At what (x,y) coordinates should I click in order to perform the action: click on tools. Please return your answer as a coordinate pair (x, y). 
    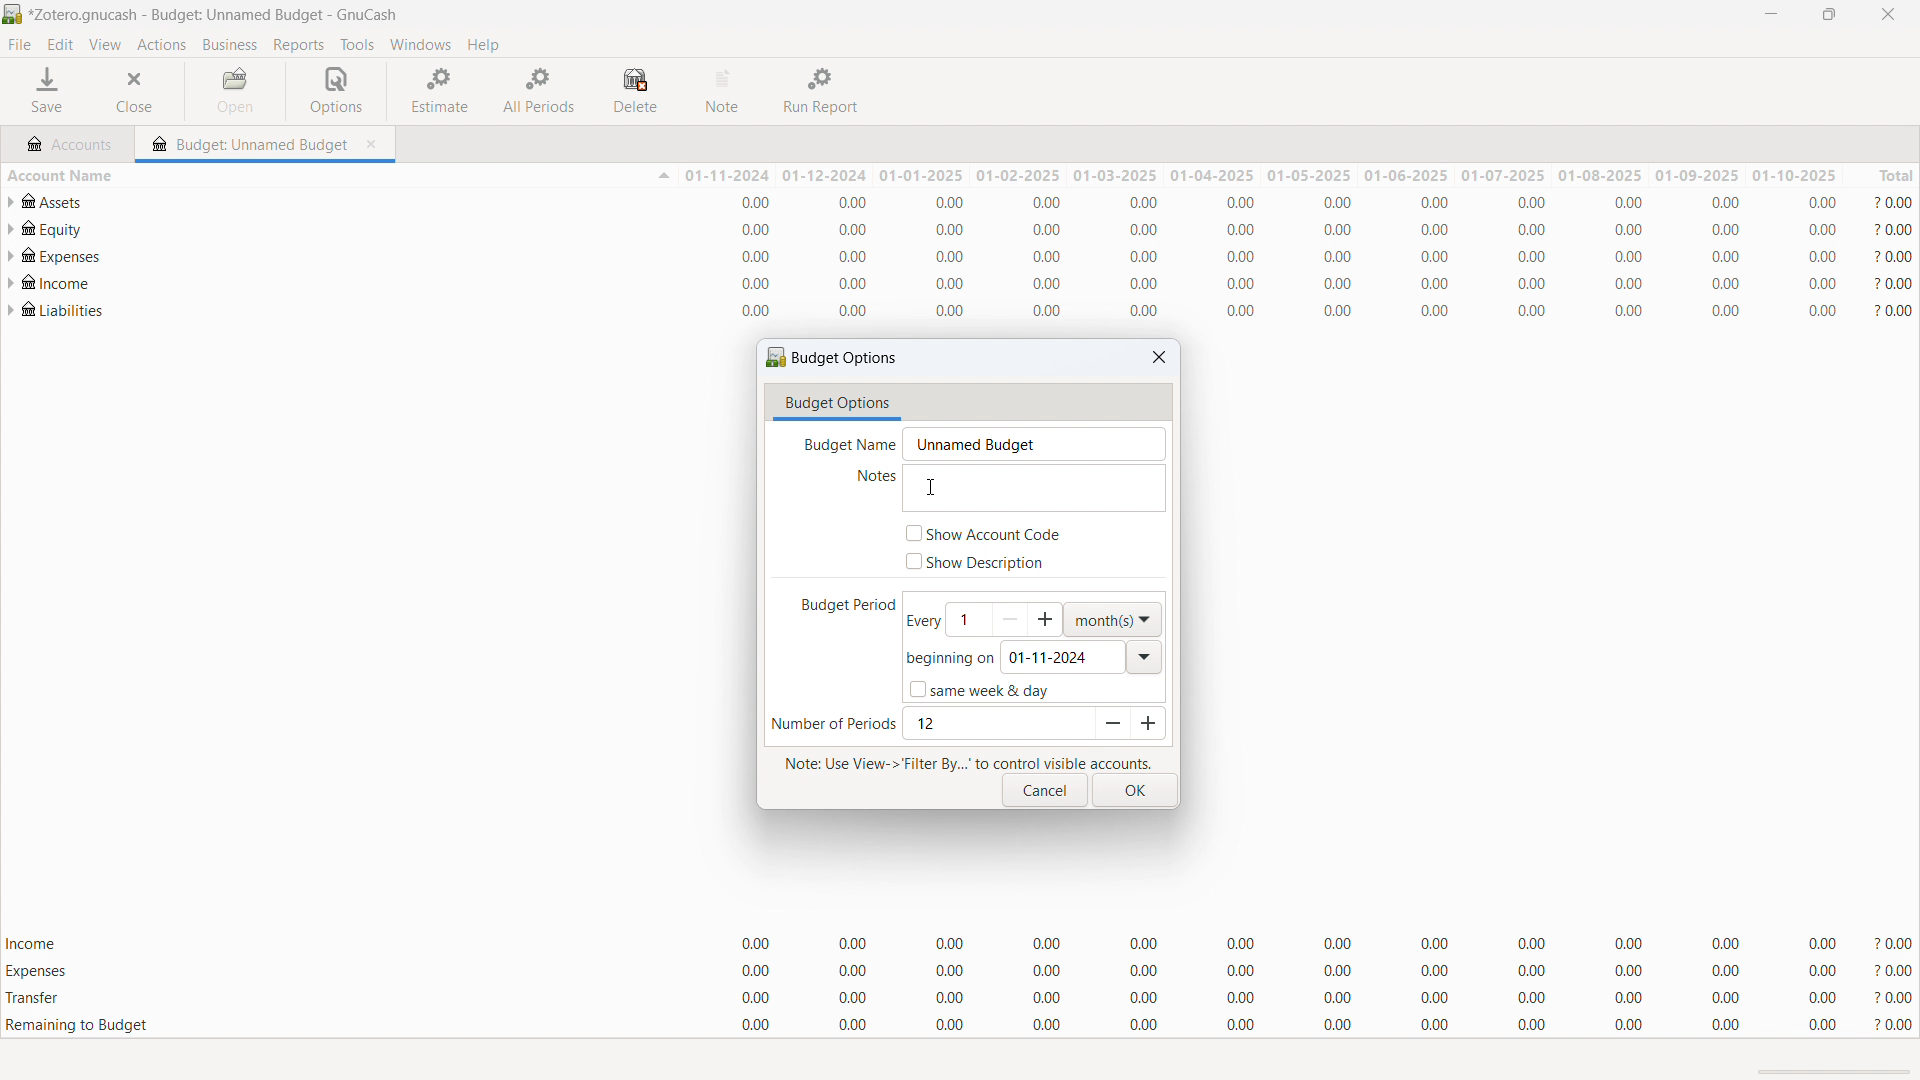
    Looking at the image, I should click on (357, 44).